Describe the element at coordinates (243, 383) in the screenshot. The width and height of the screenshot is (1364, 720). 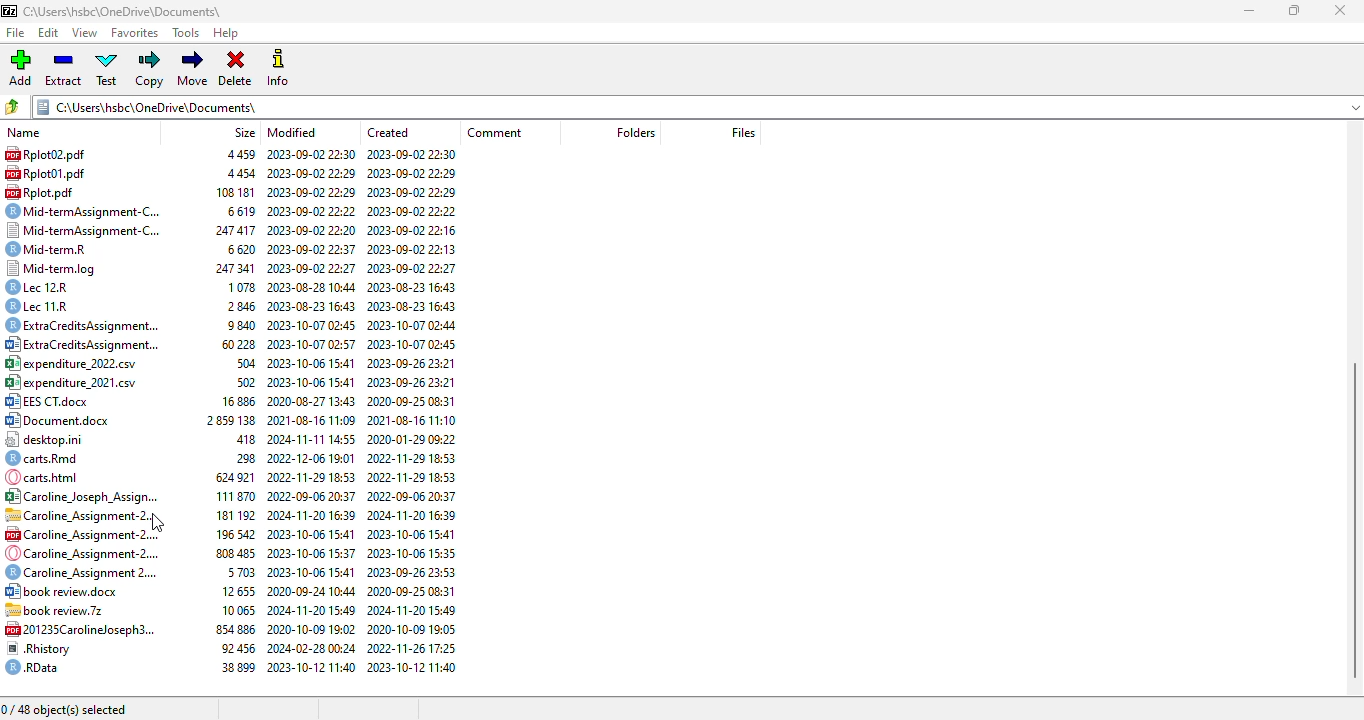
I see `502` at that location.